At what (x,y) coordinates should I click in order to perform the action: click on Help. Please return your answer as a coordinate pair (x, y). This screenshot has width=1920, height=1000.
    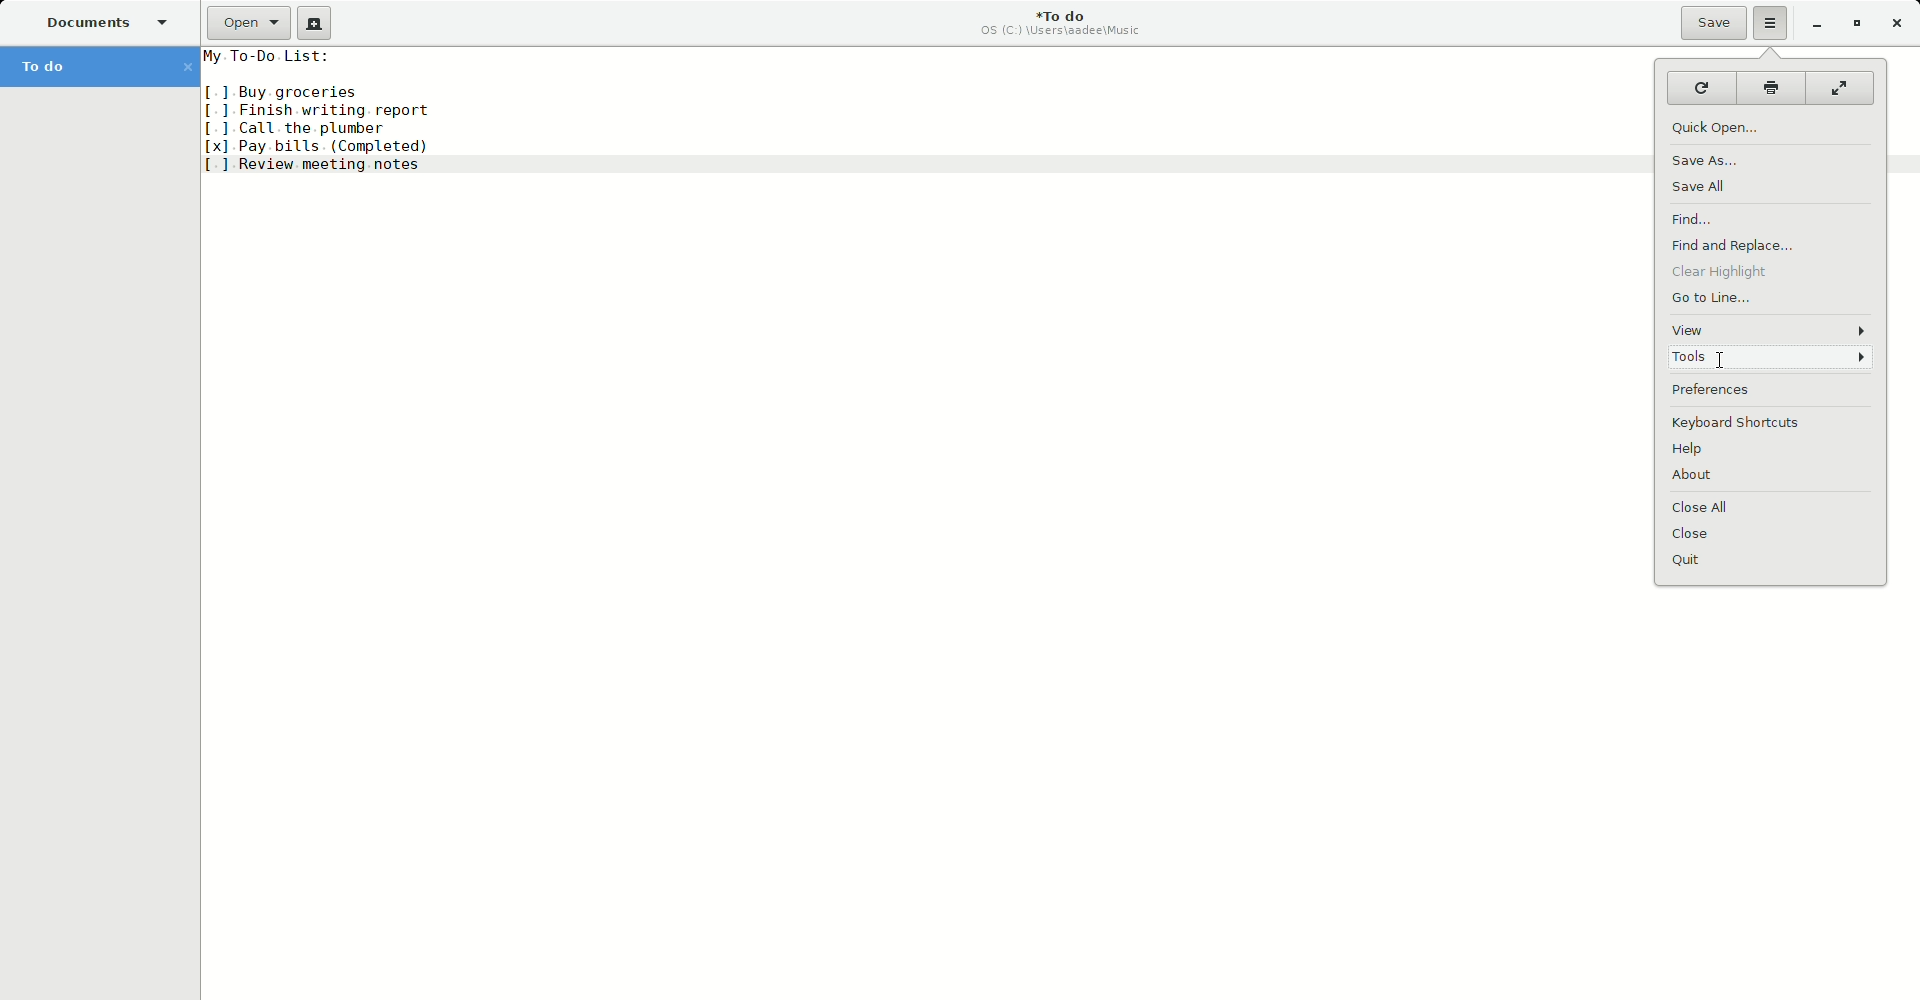
    Looking at the image, I should click on (1692, 450).